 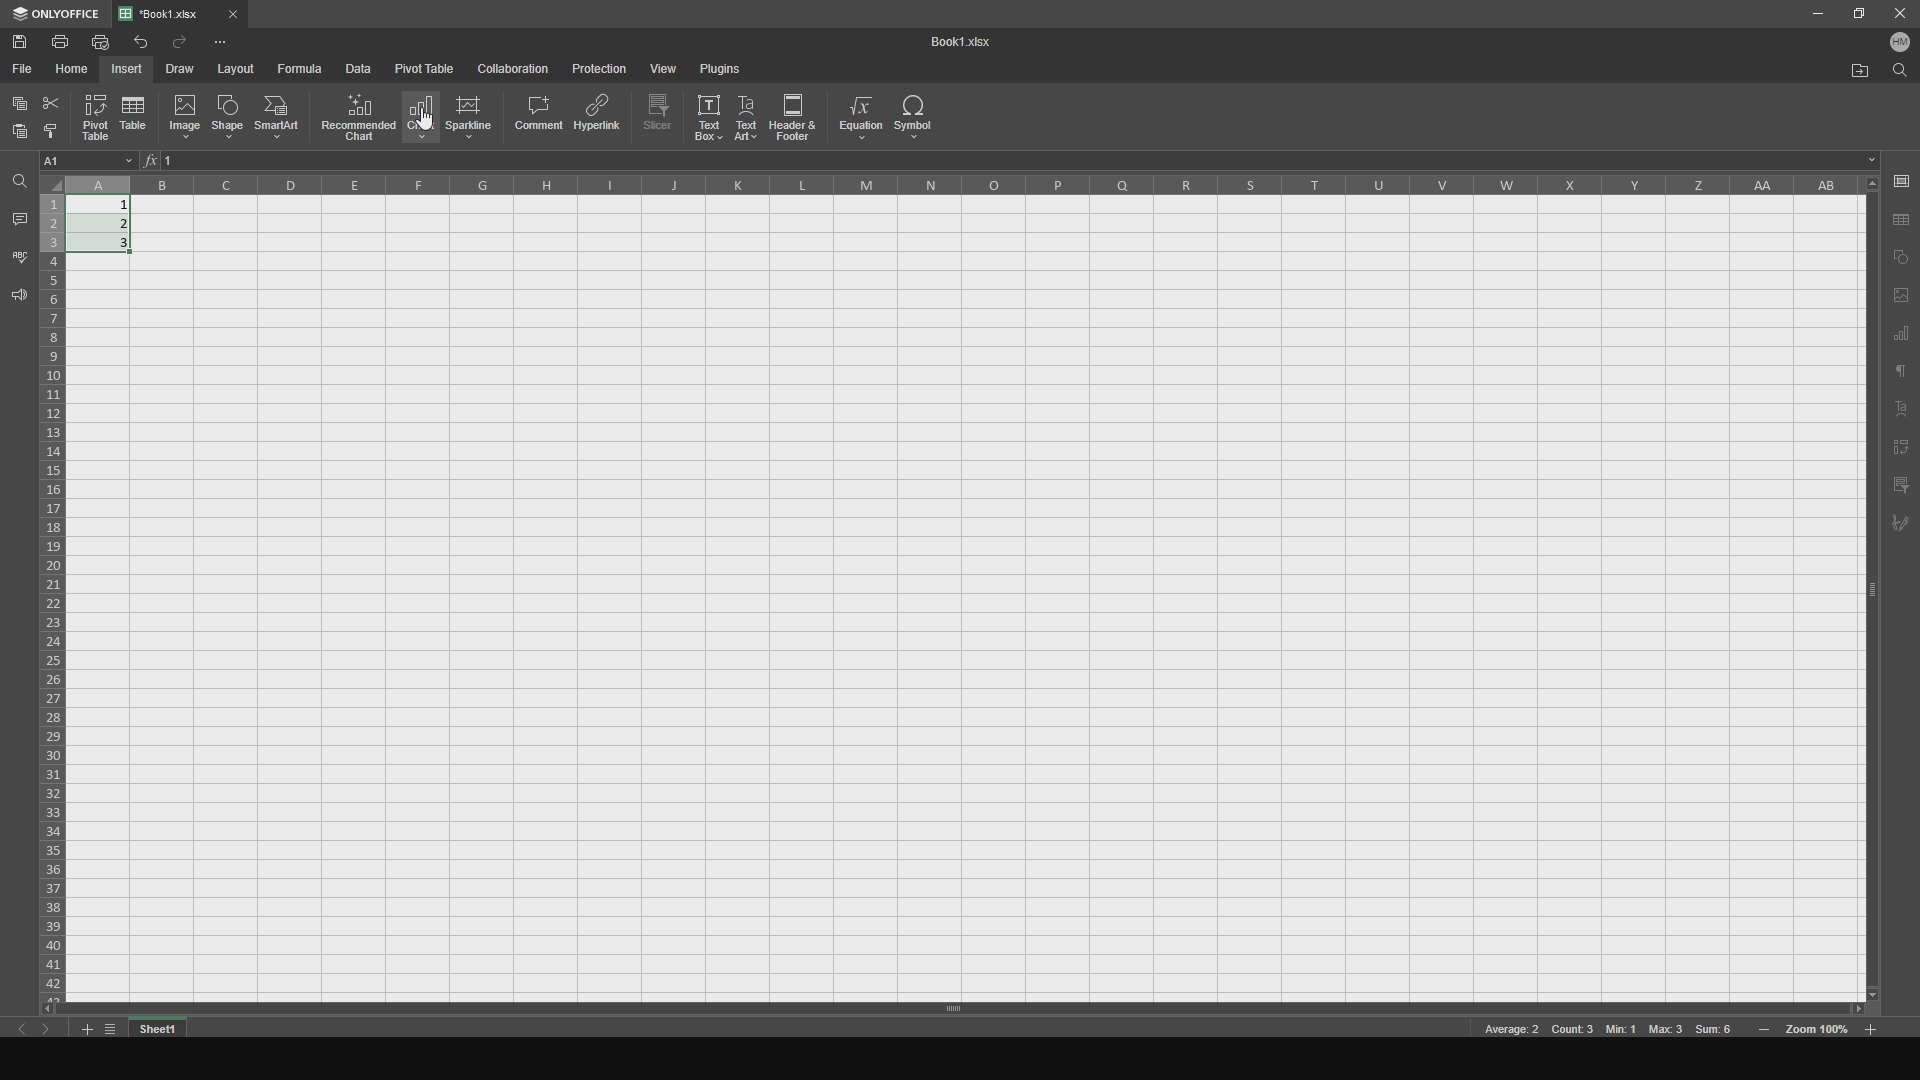 What do you see at coordinates (858, 120) in the screenshot?
I see `equation` at bounding box center [858, 120].